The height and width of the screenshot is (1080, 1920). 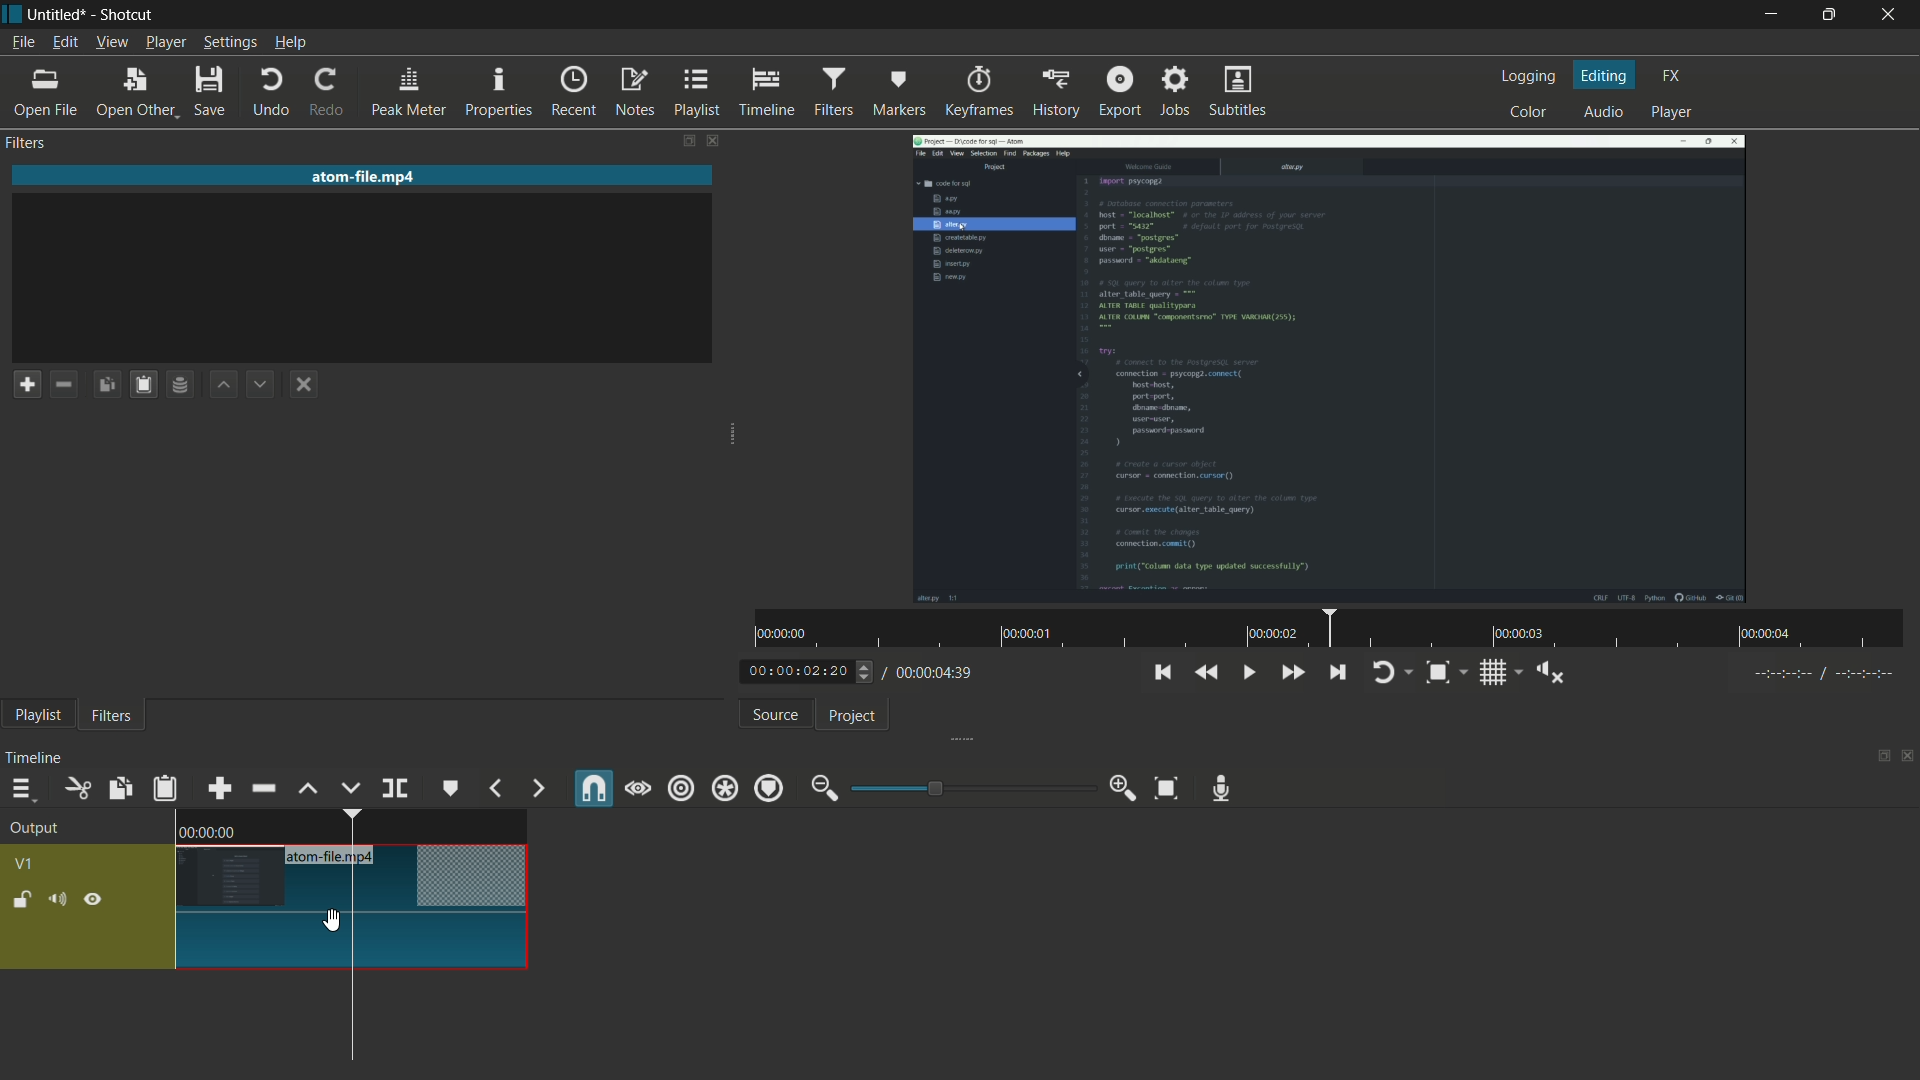 I want to click on remove a filter, so click(x=63, y=387).